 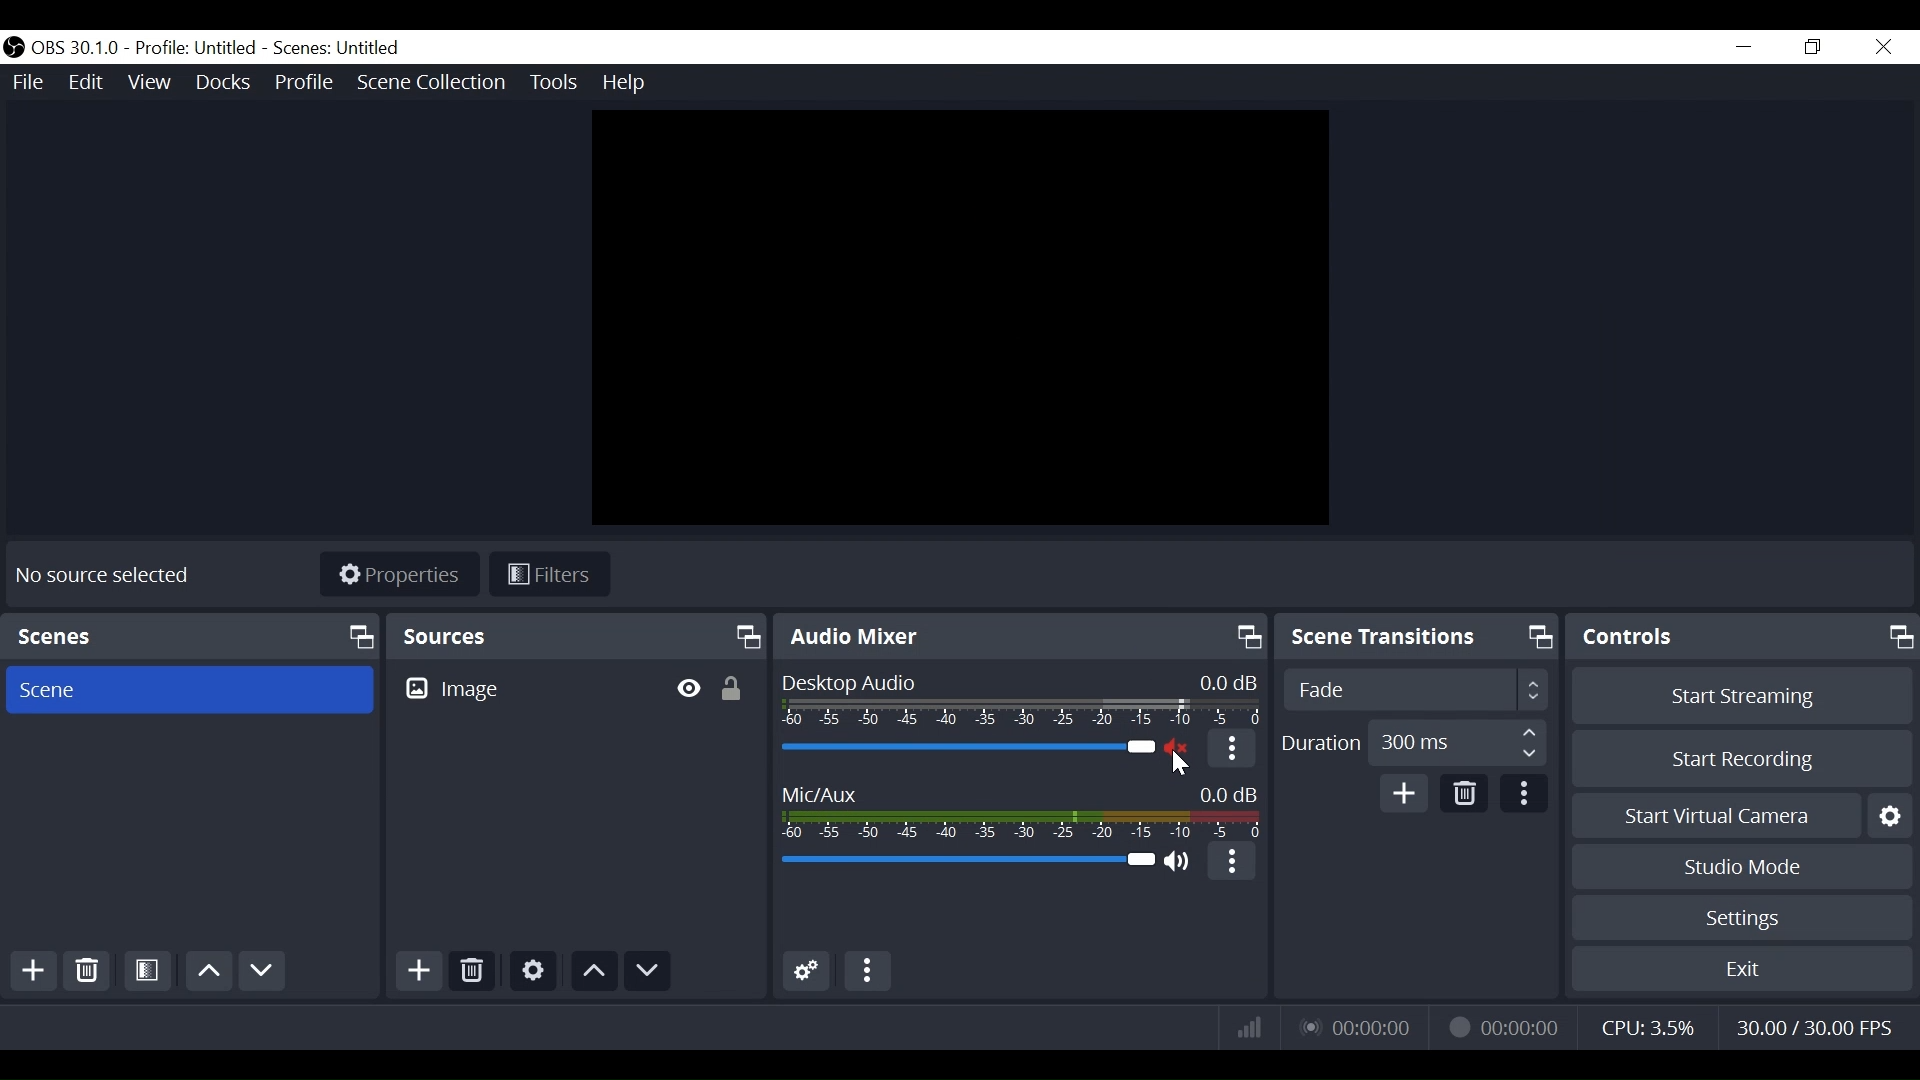 What do you see at coordinates (31, 83) in the screenshot?
I see `File` at bounding box center [31, 83].